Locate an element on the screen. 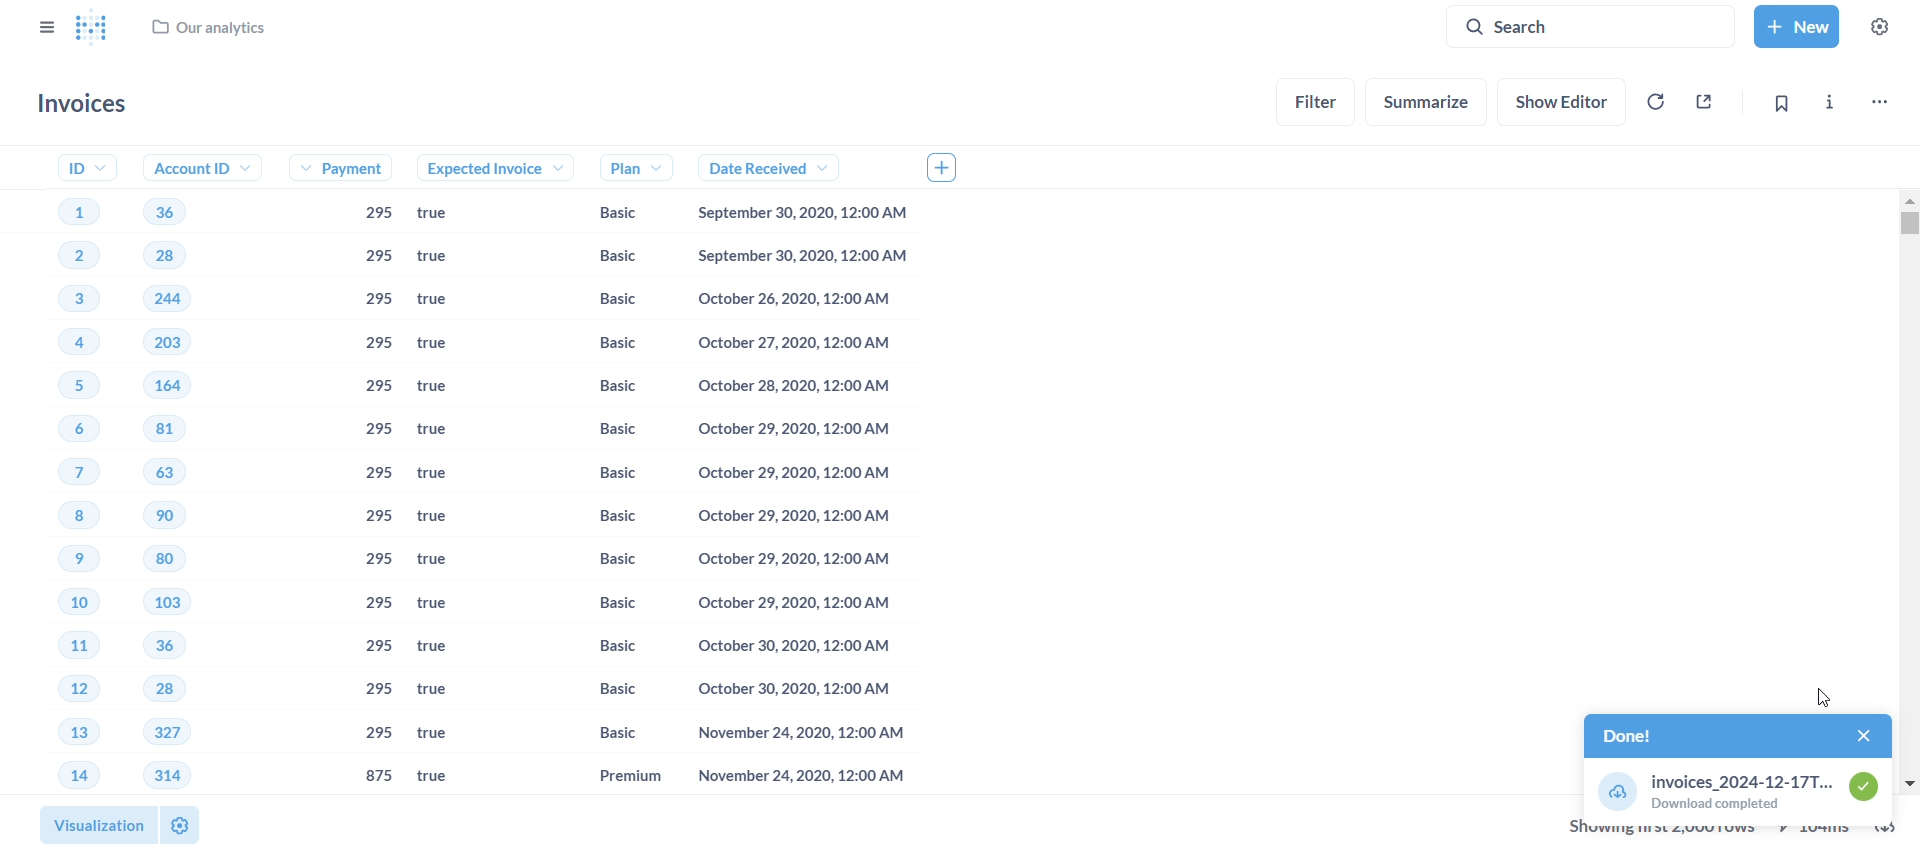 Image resolution: width=1920 pixels, height=854 pixels. 295 is located at coordinates (379, 561).